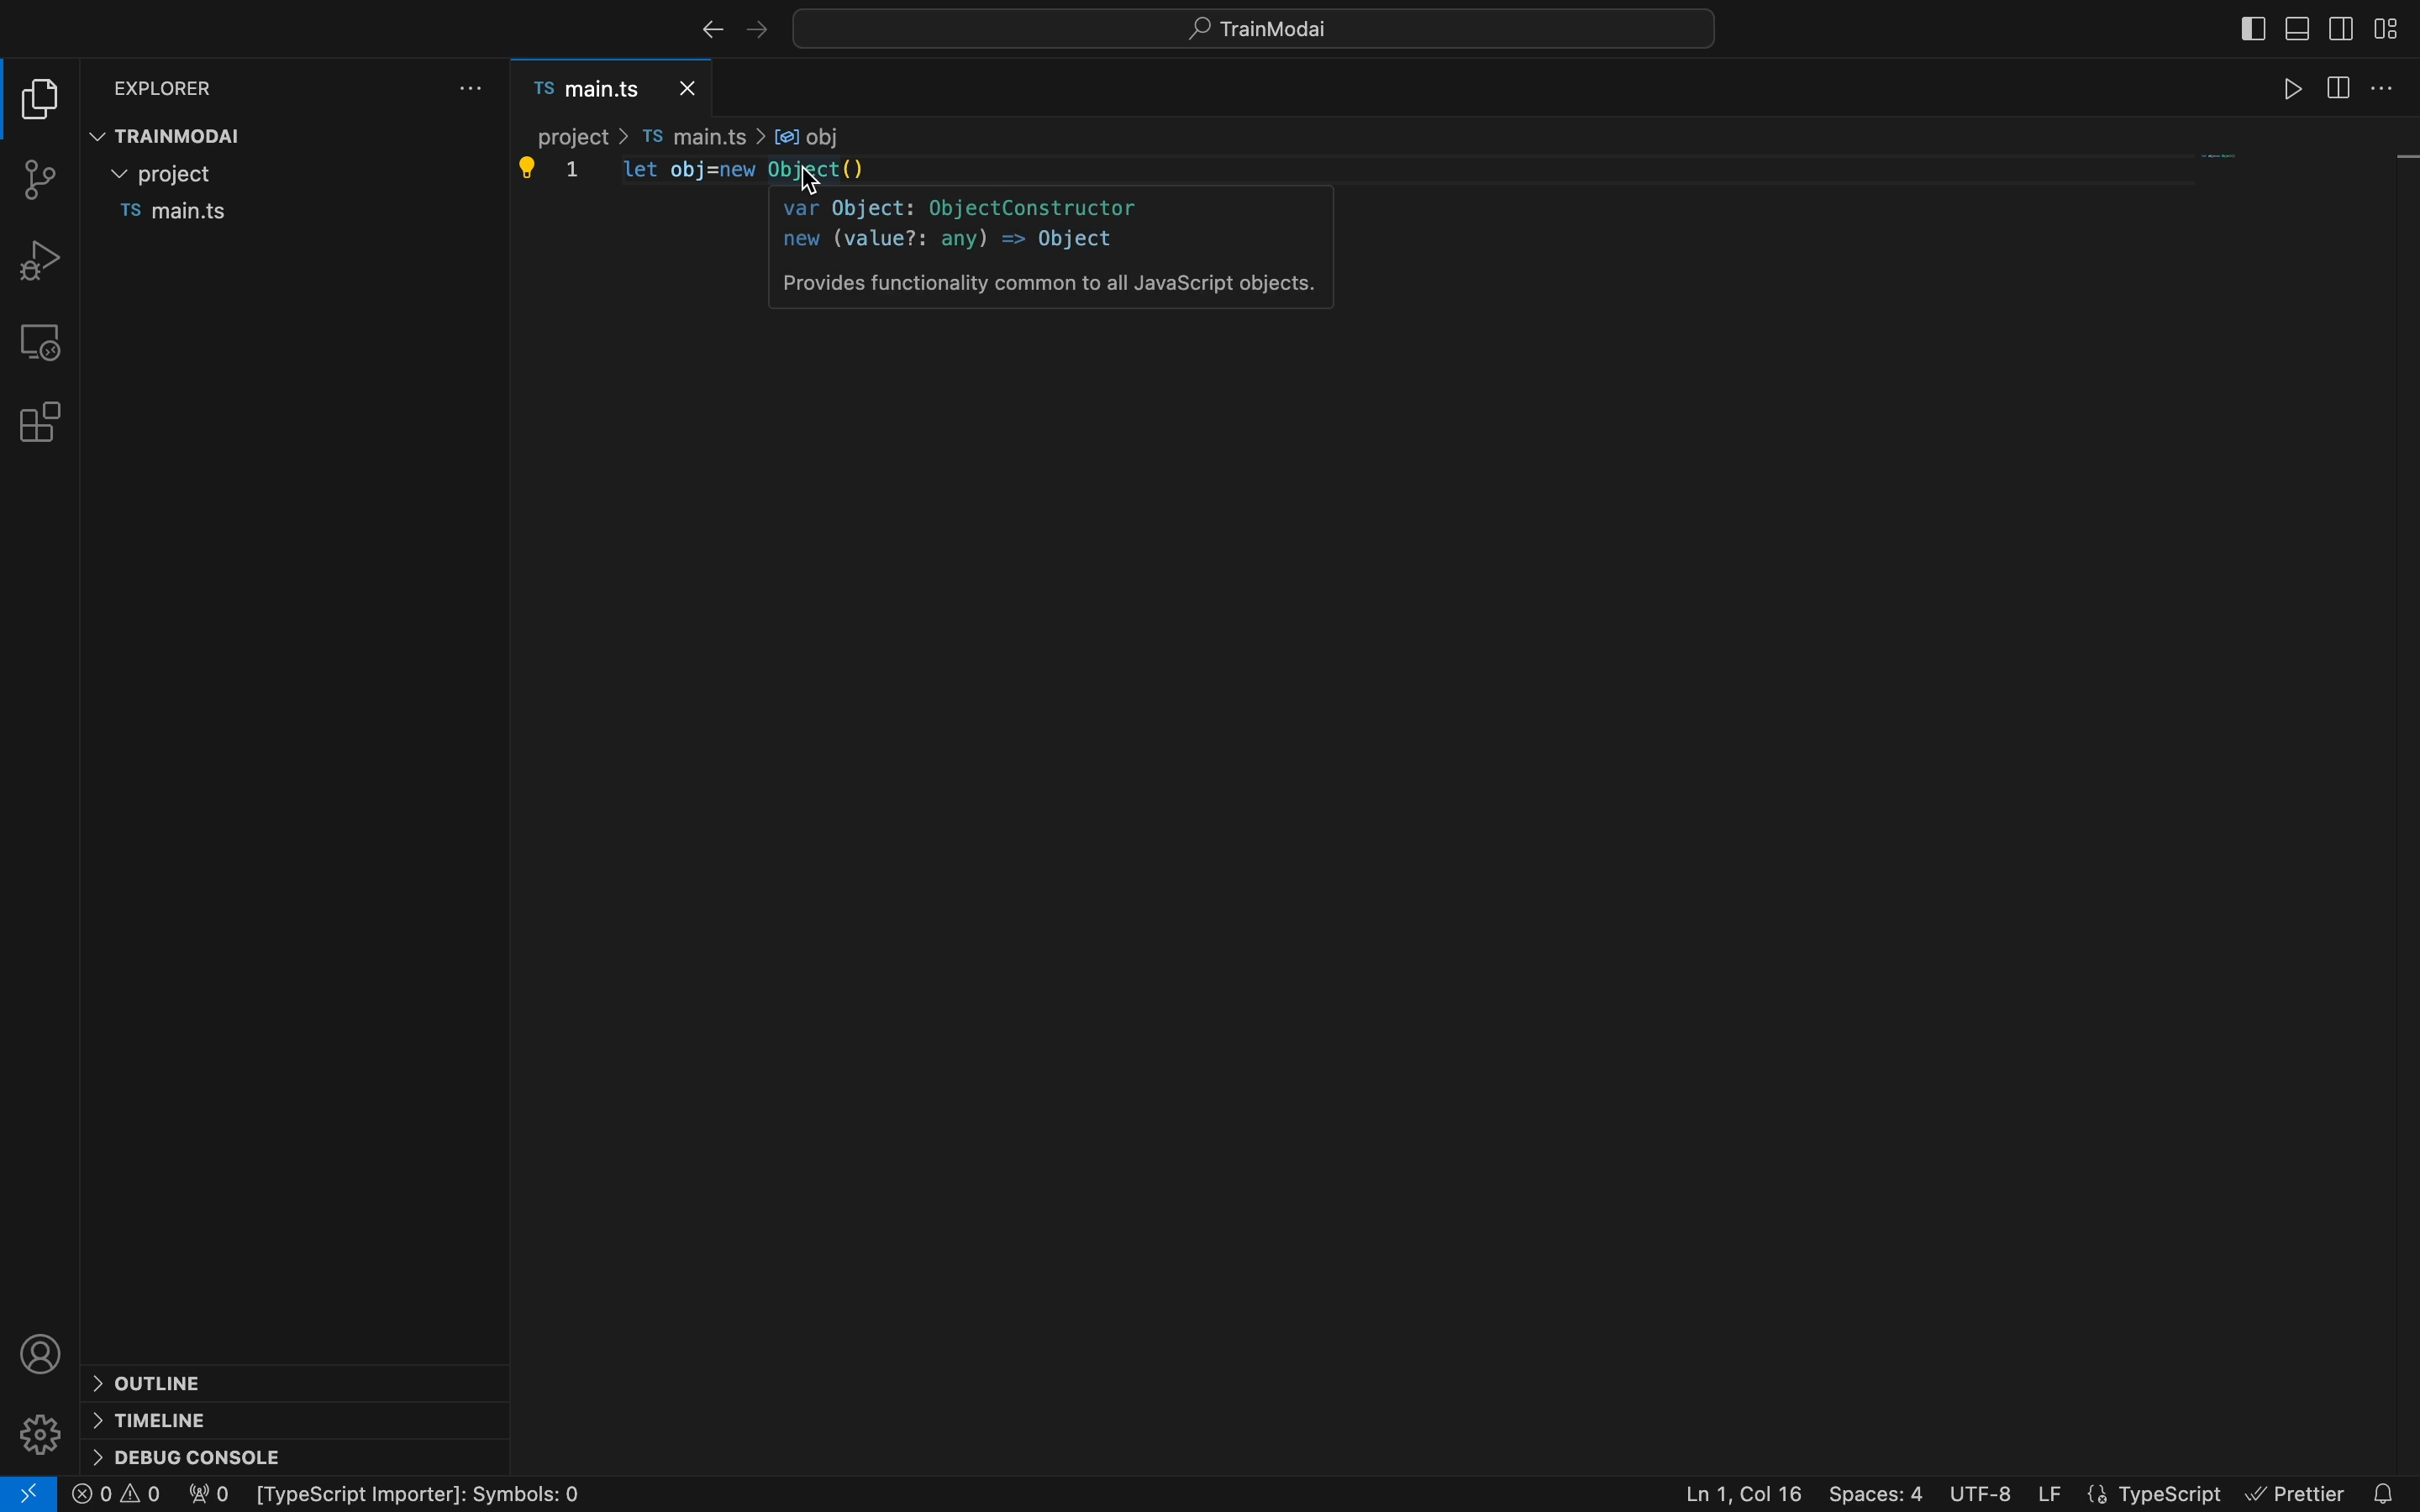 The width and height of the screenshot is (2420, 1512). Describe the element at coordinates (2339, 27) in the screenshot. I see `toggle secondary bar` at that location.